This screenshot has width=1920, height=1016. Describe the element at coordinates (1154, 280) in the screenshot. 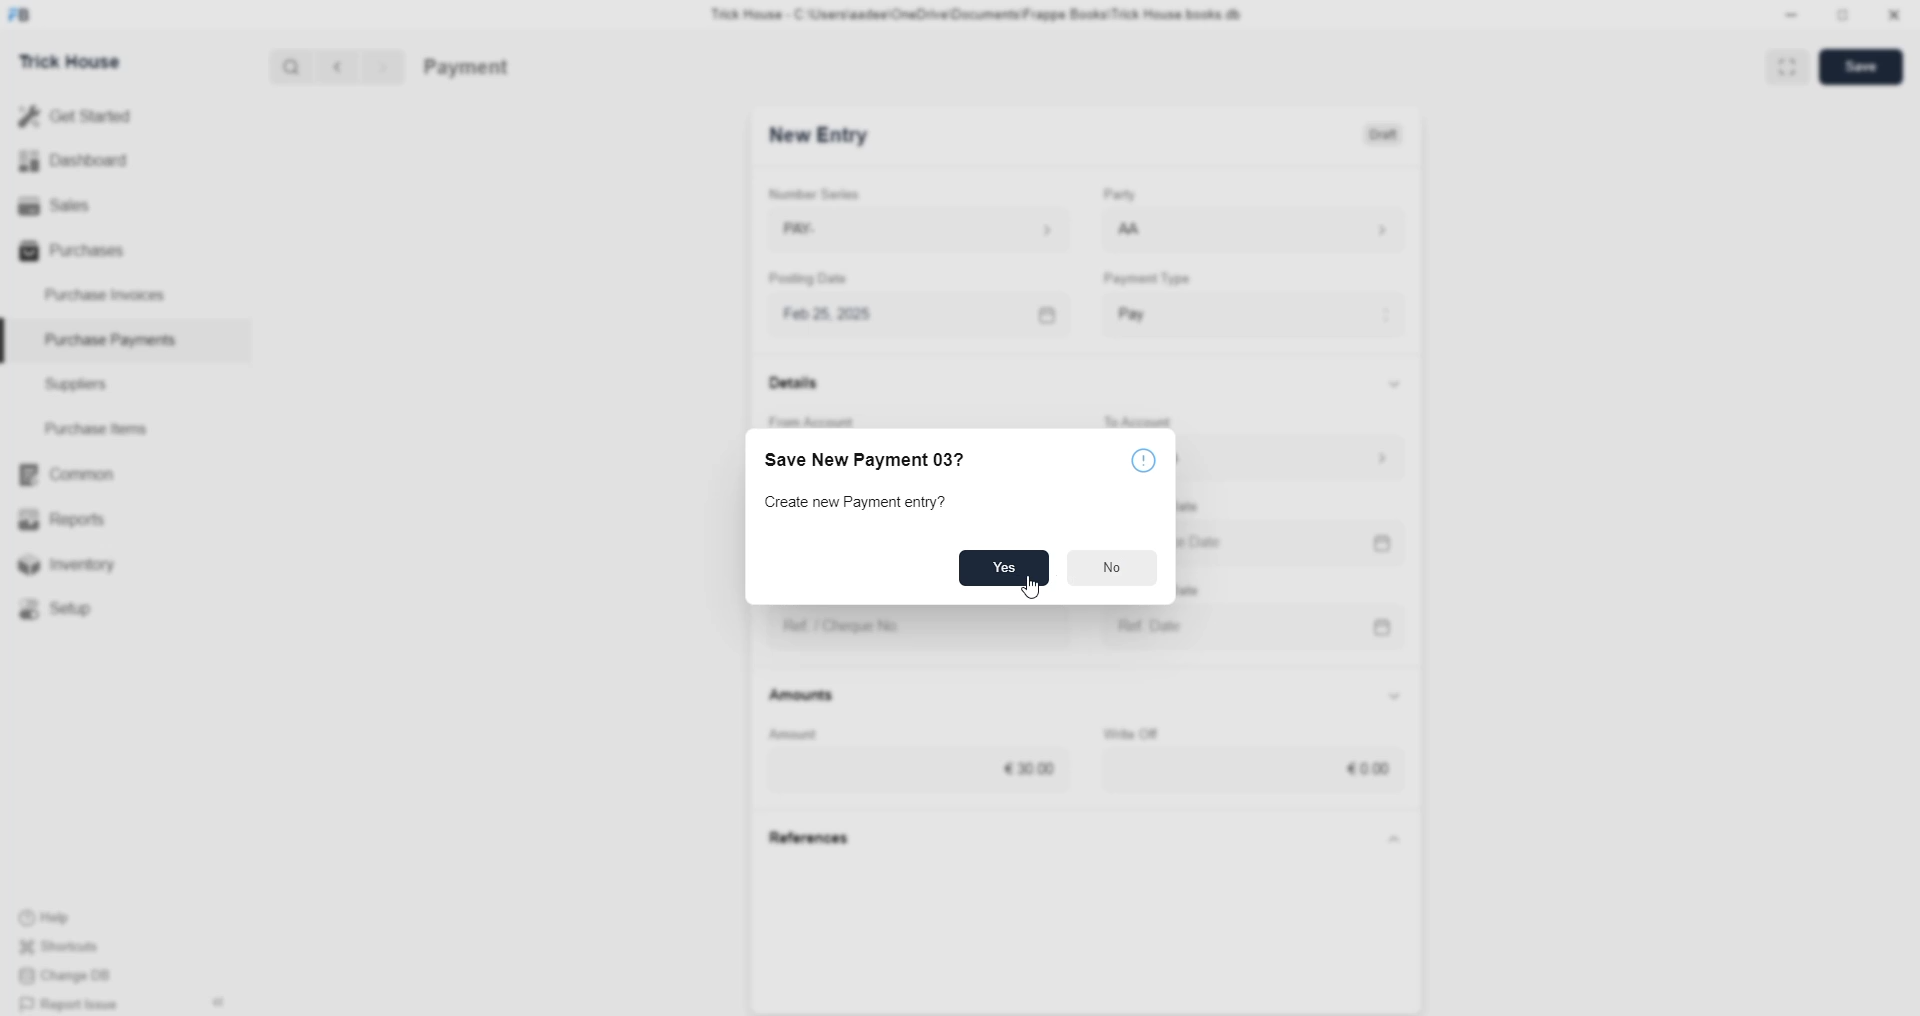

I see `payment type` at that location.